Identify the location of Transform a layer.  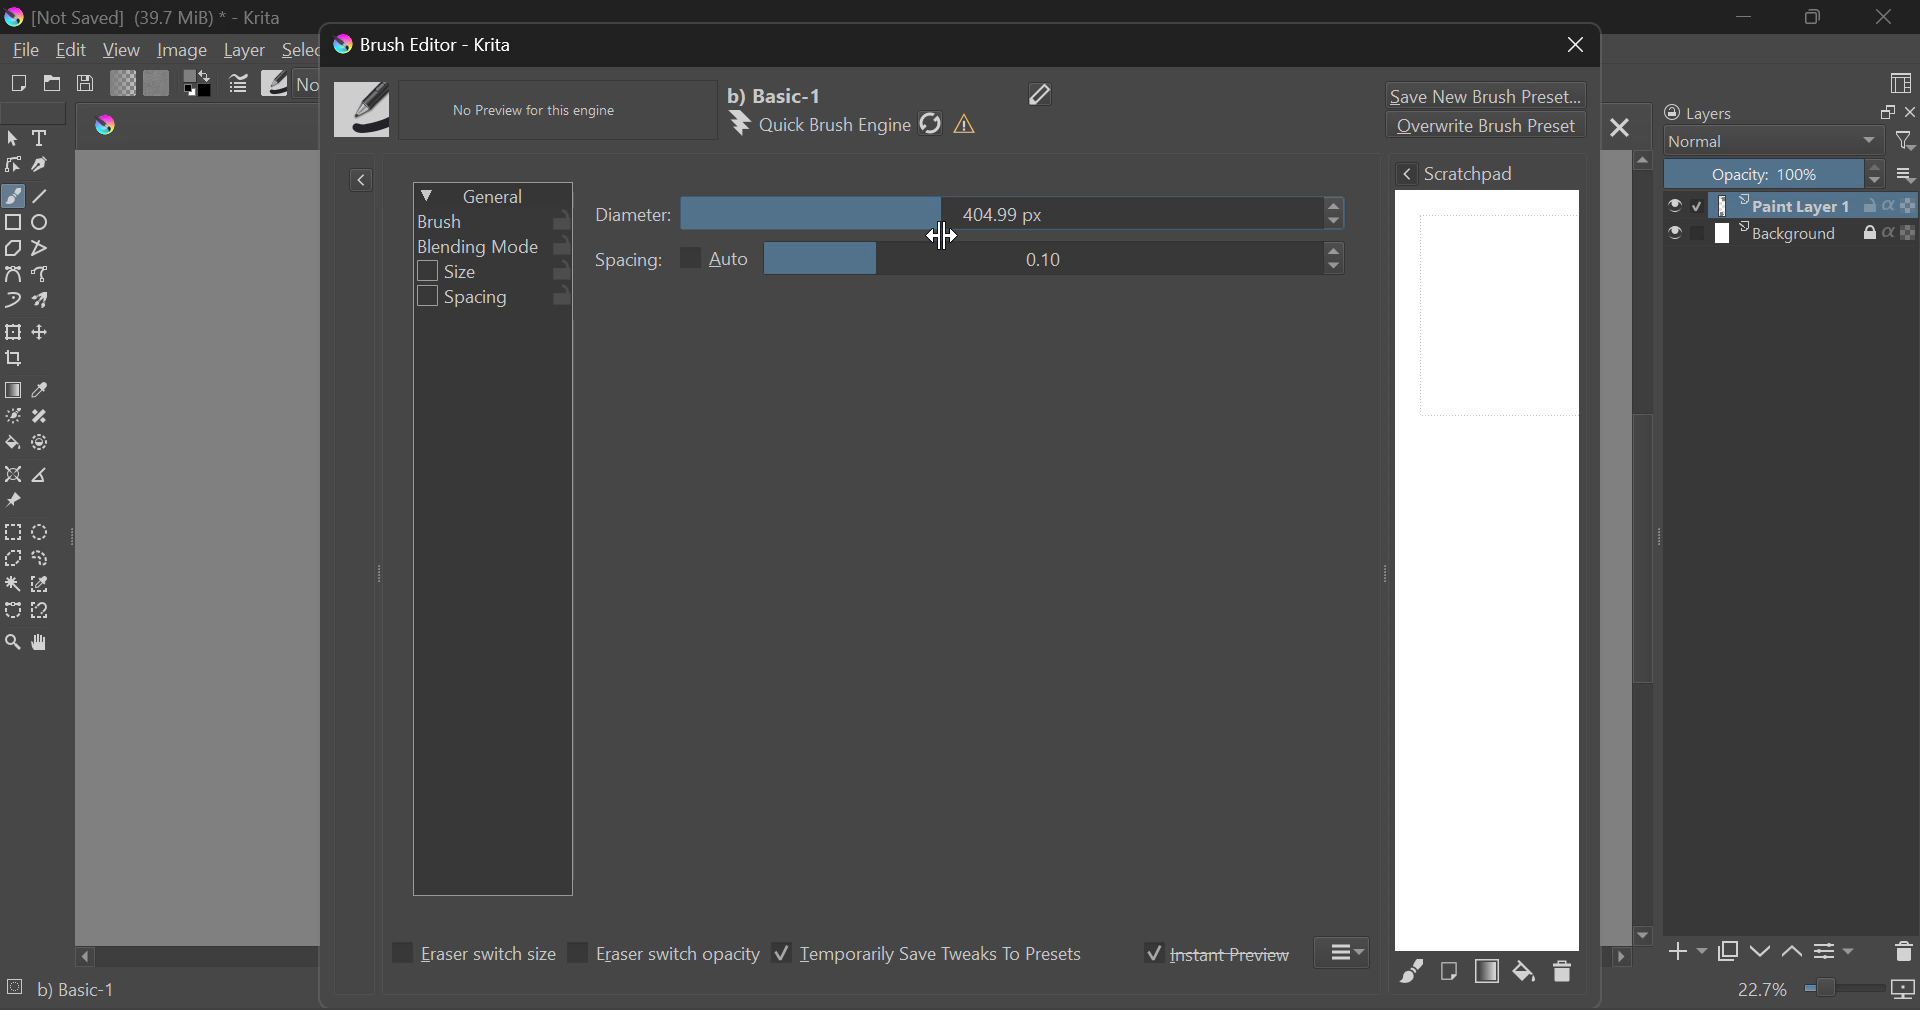
(12, 332).